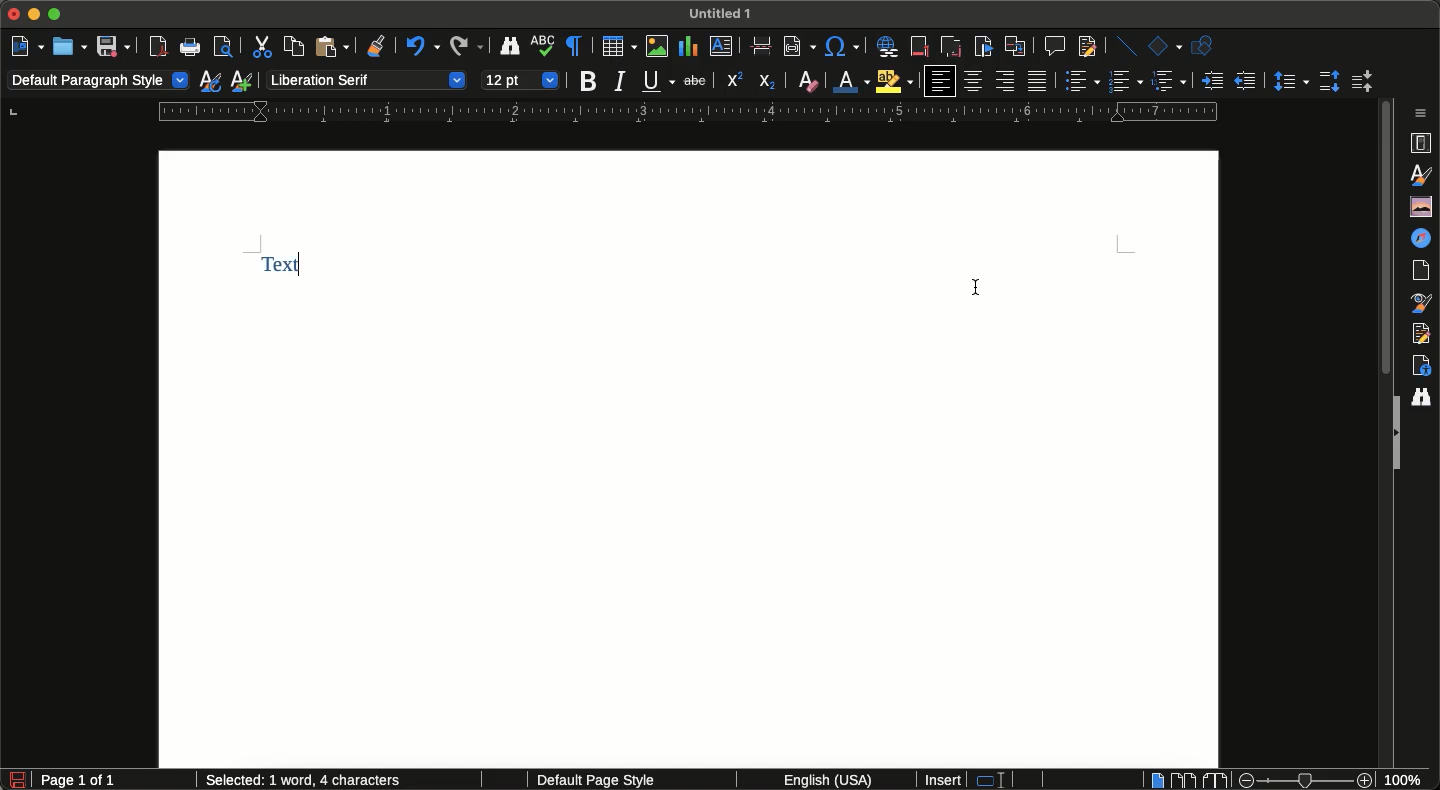 The width and height of the screenshot is (1440, 790). What do you see at coordinates (1425, 238) in the screenshot?
I see `Navigator` at bounding box center [1425, 238].